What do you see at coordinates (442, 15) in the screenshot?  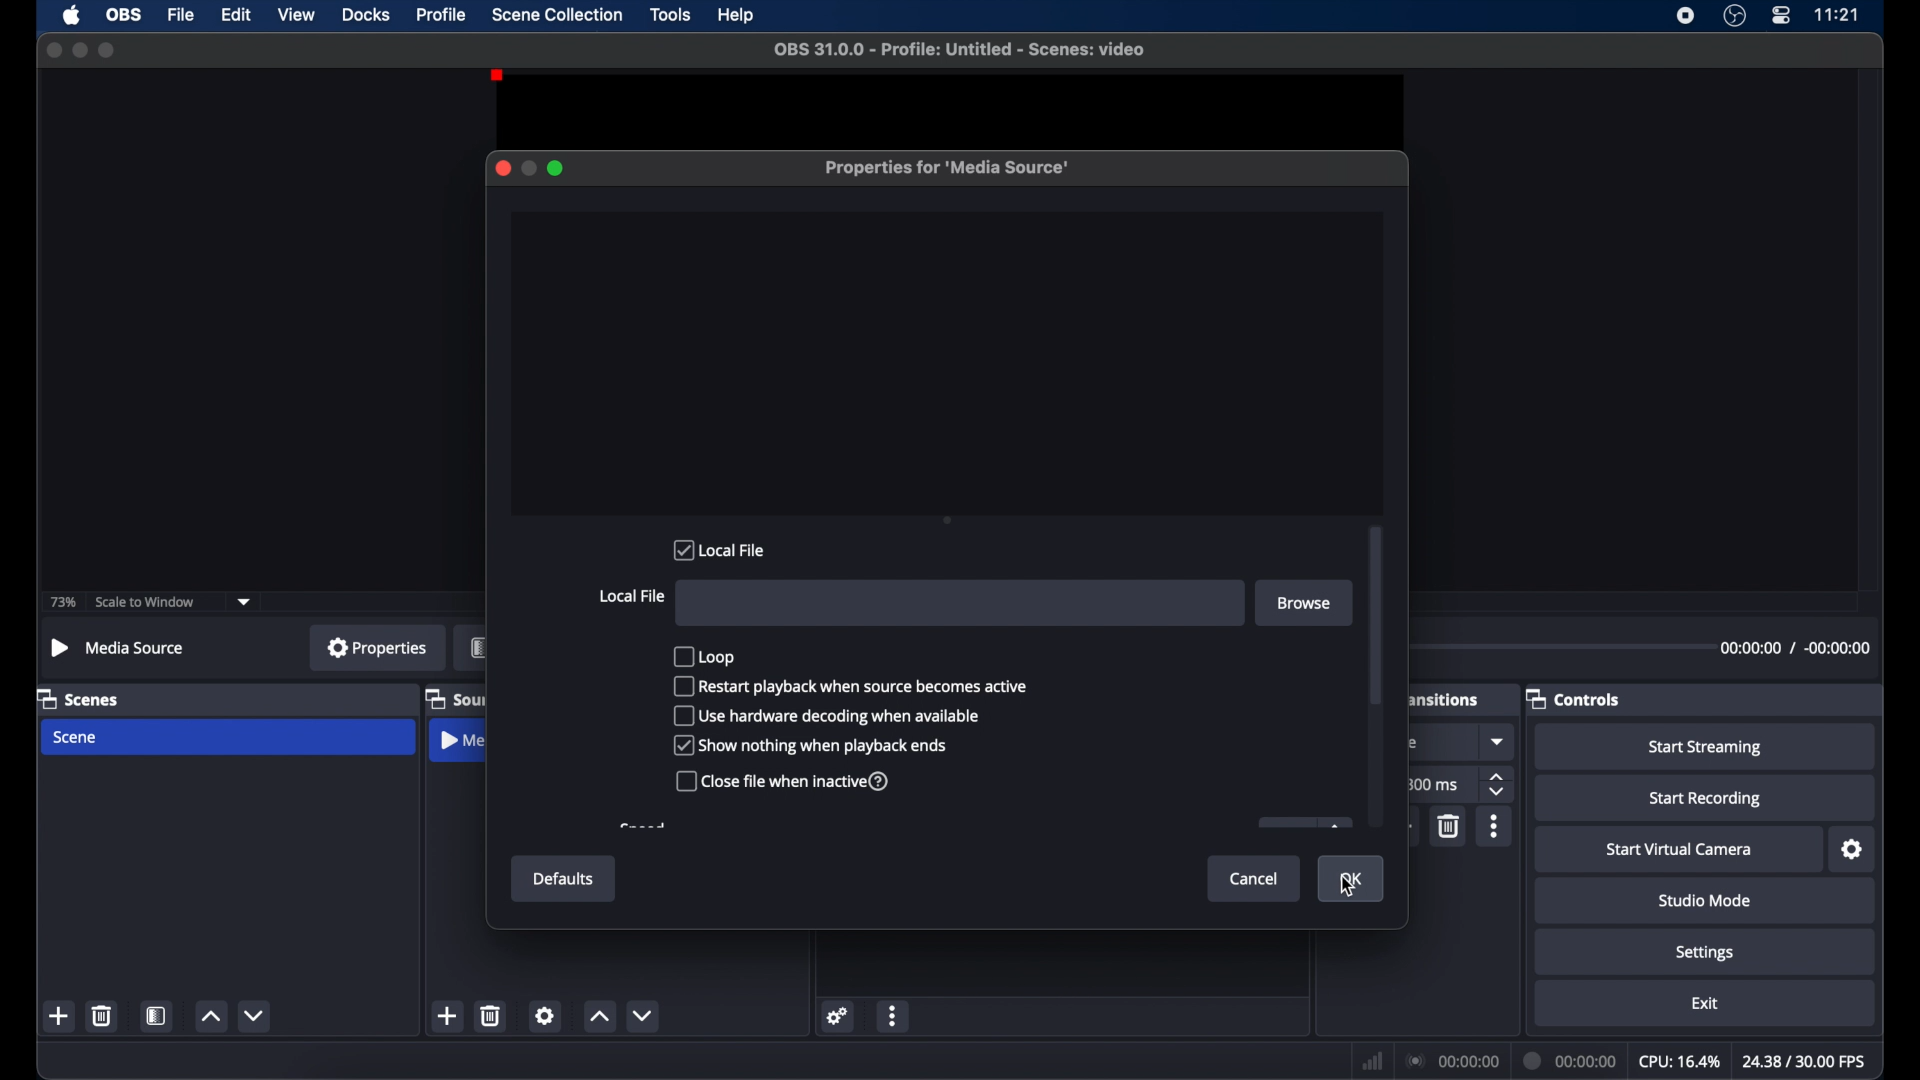 I see `profile` at bounding box center [442, 15].